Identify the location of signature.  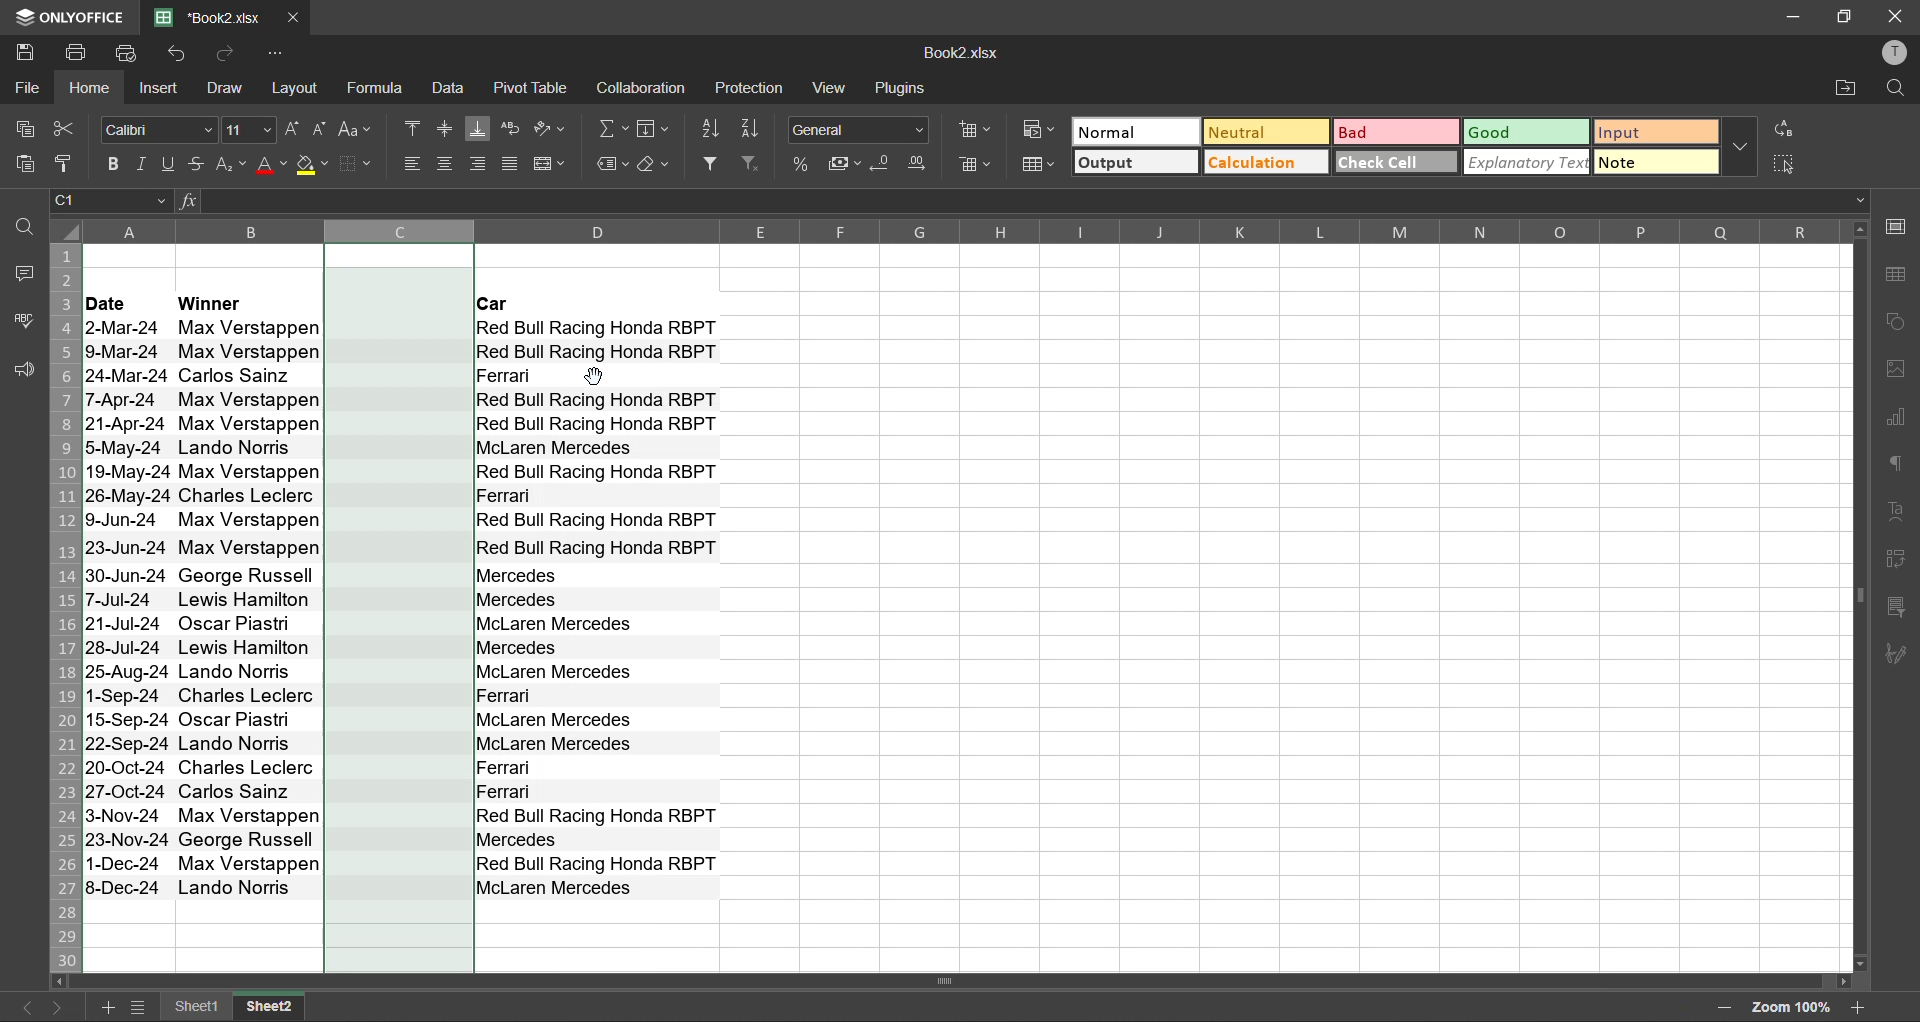
(1897, 660).